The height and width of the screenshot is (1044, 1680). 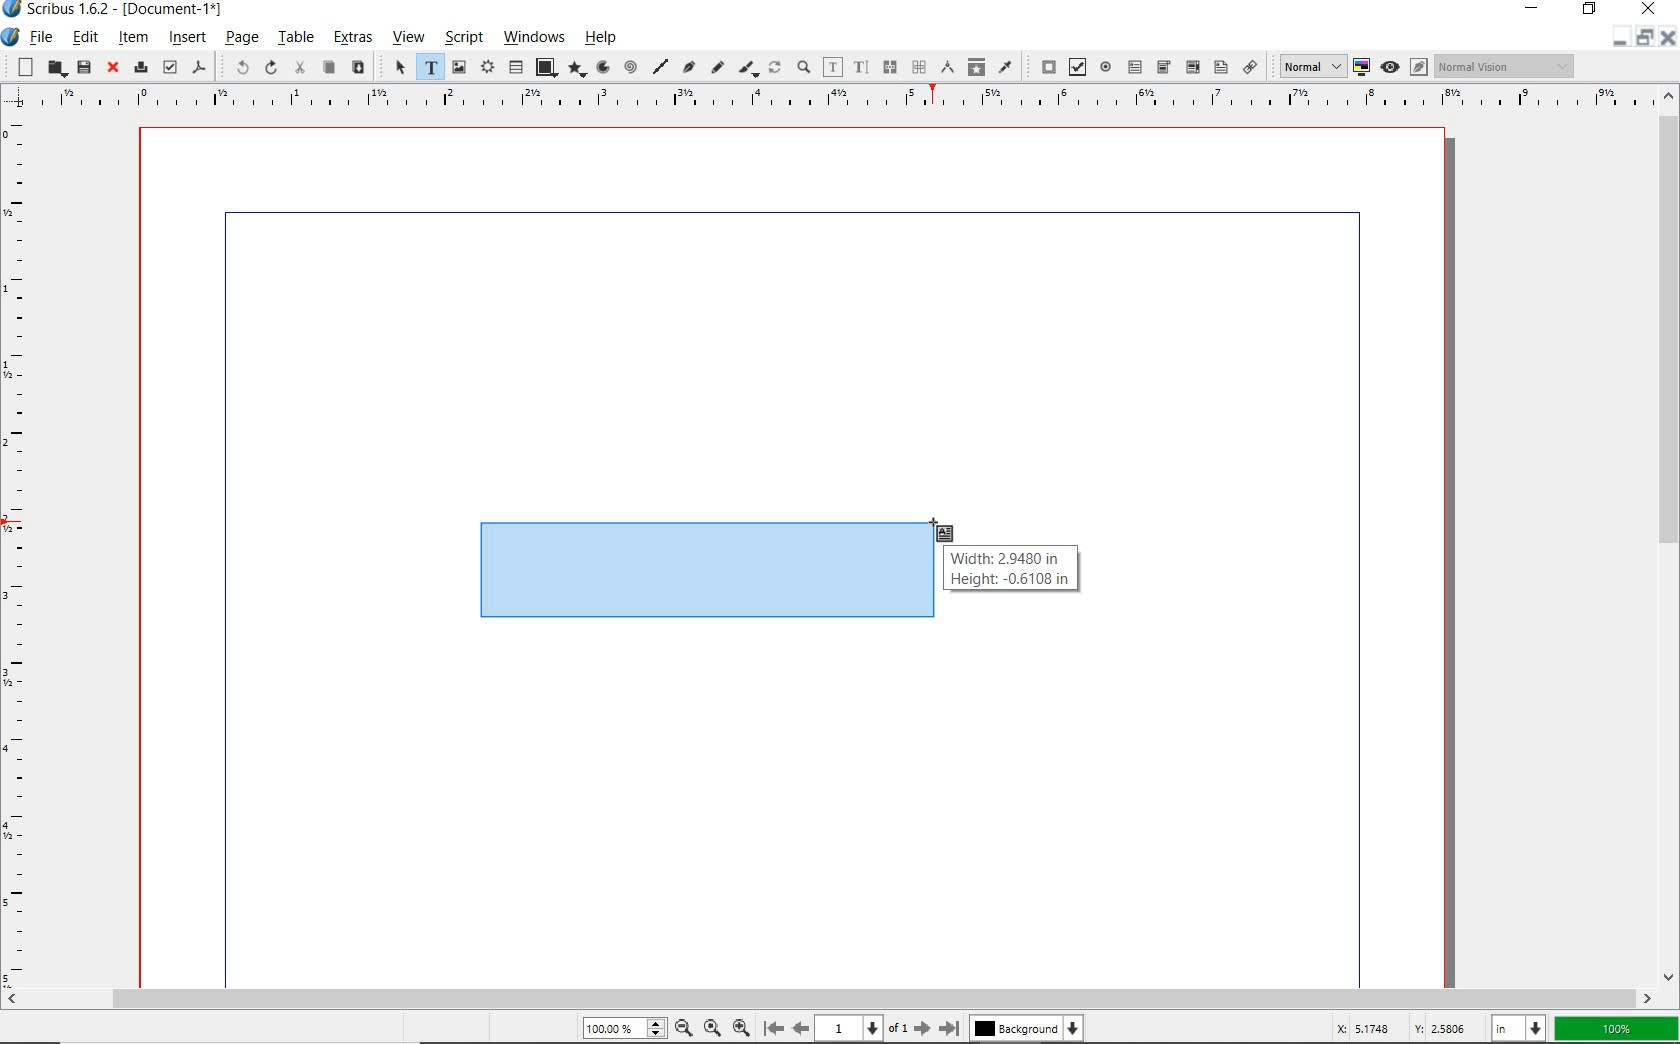 What do you see at coordinates (42, 39) in the screenshot?
I see `file` at bounding box center [42, 39].